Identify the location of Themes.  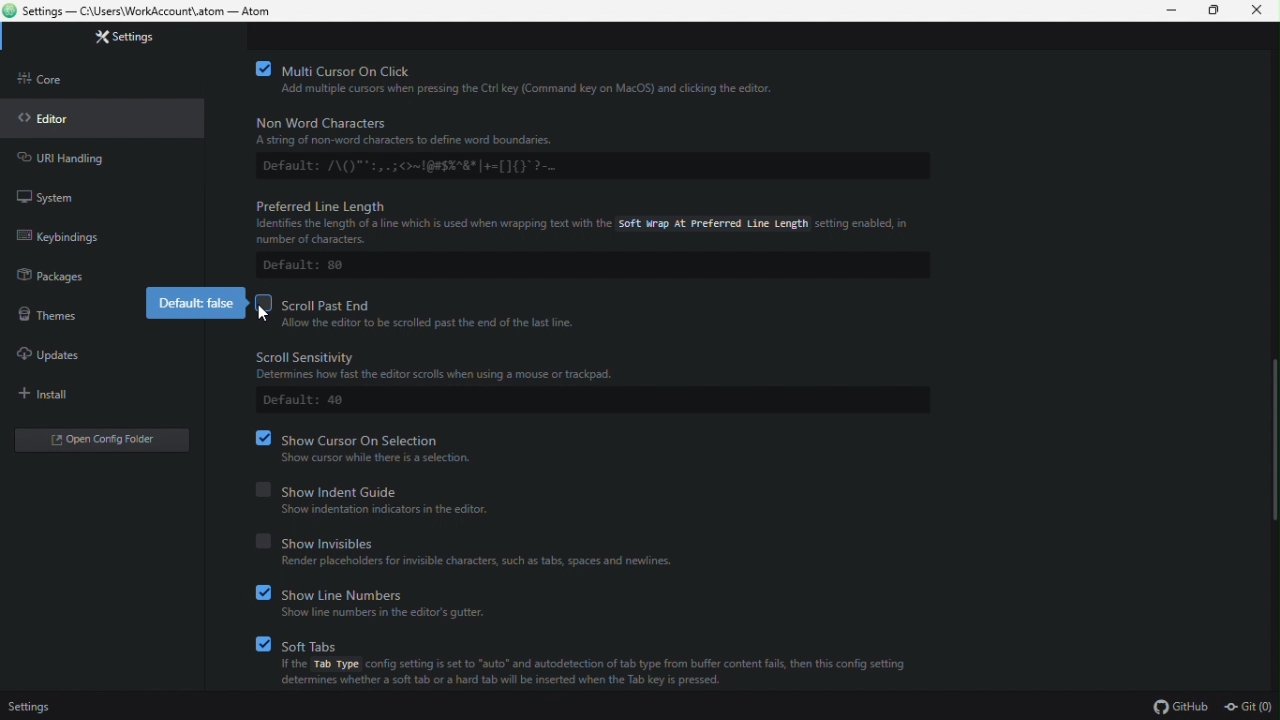
(55, 318).